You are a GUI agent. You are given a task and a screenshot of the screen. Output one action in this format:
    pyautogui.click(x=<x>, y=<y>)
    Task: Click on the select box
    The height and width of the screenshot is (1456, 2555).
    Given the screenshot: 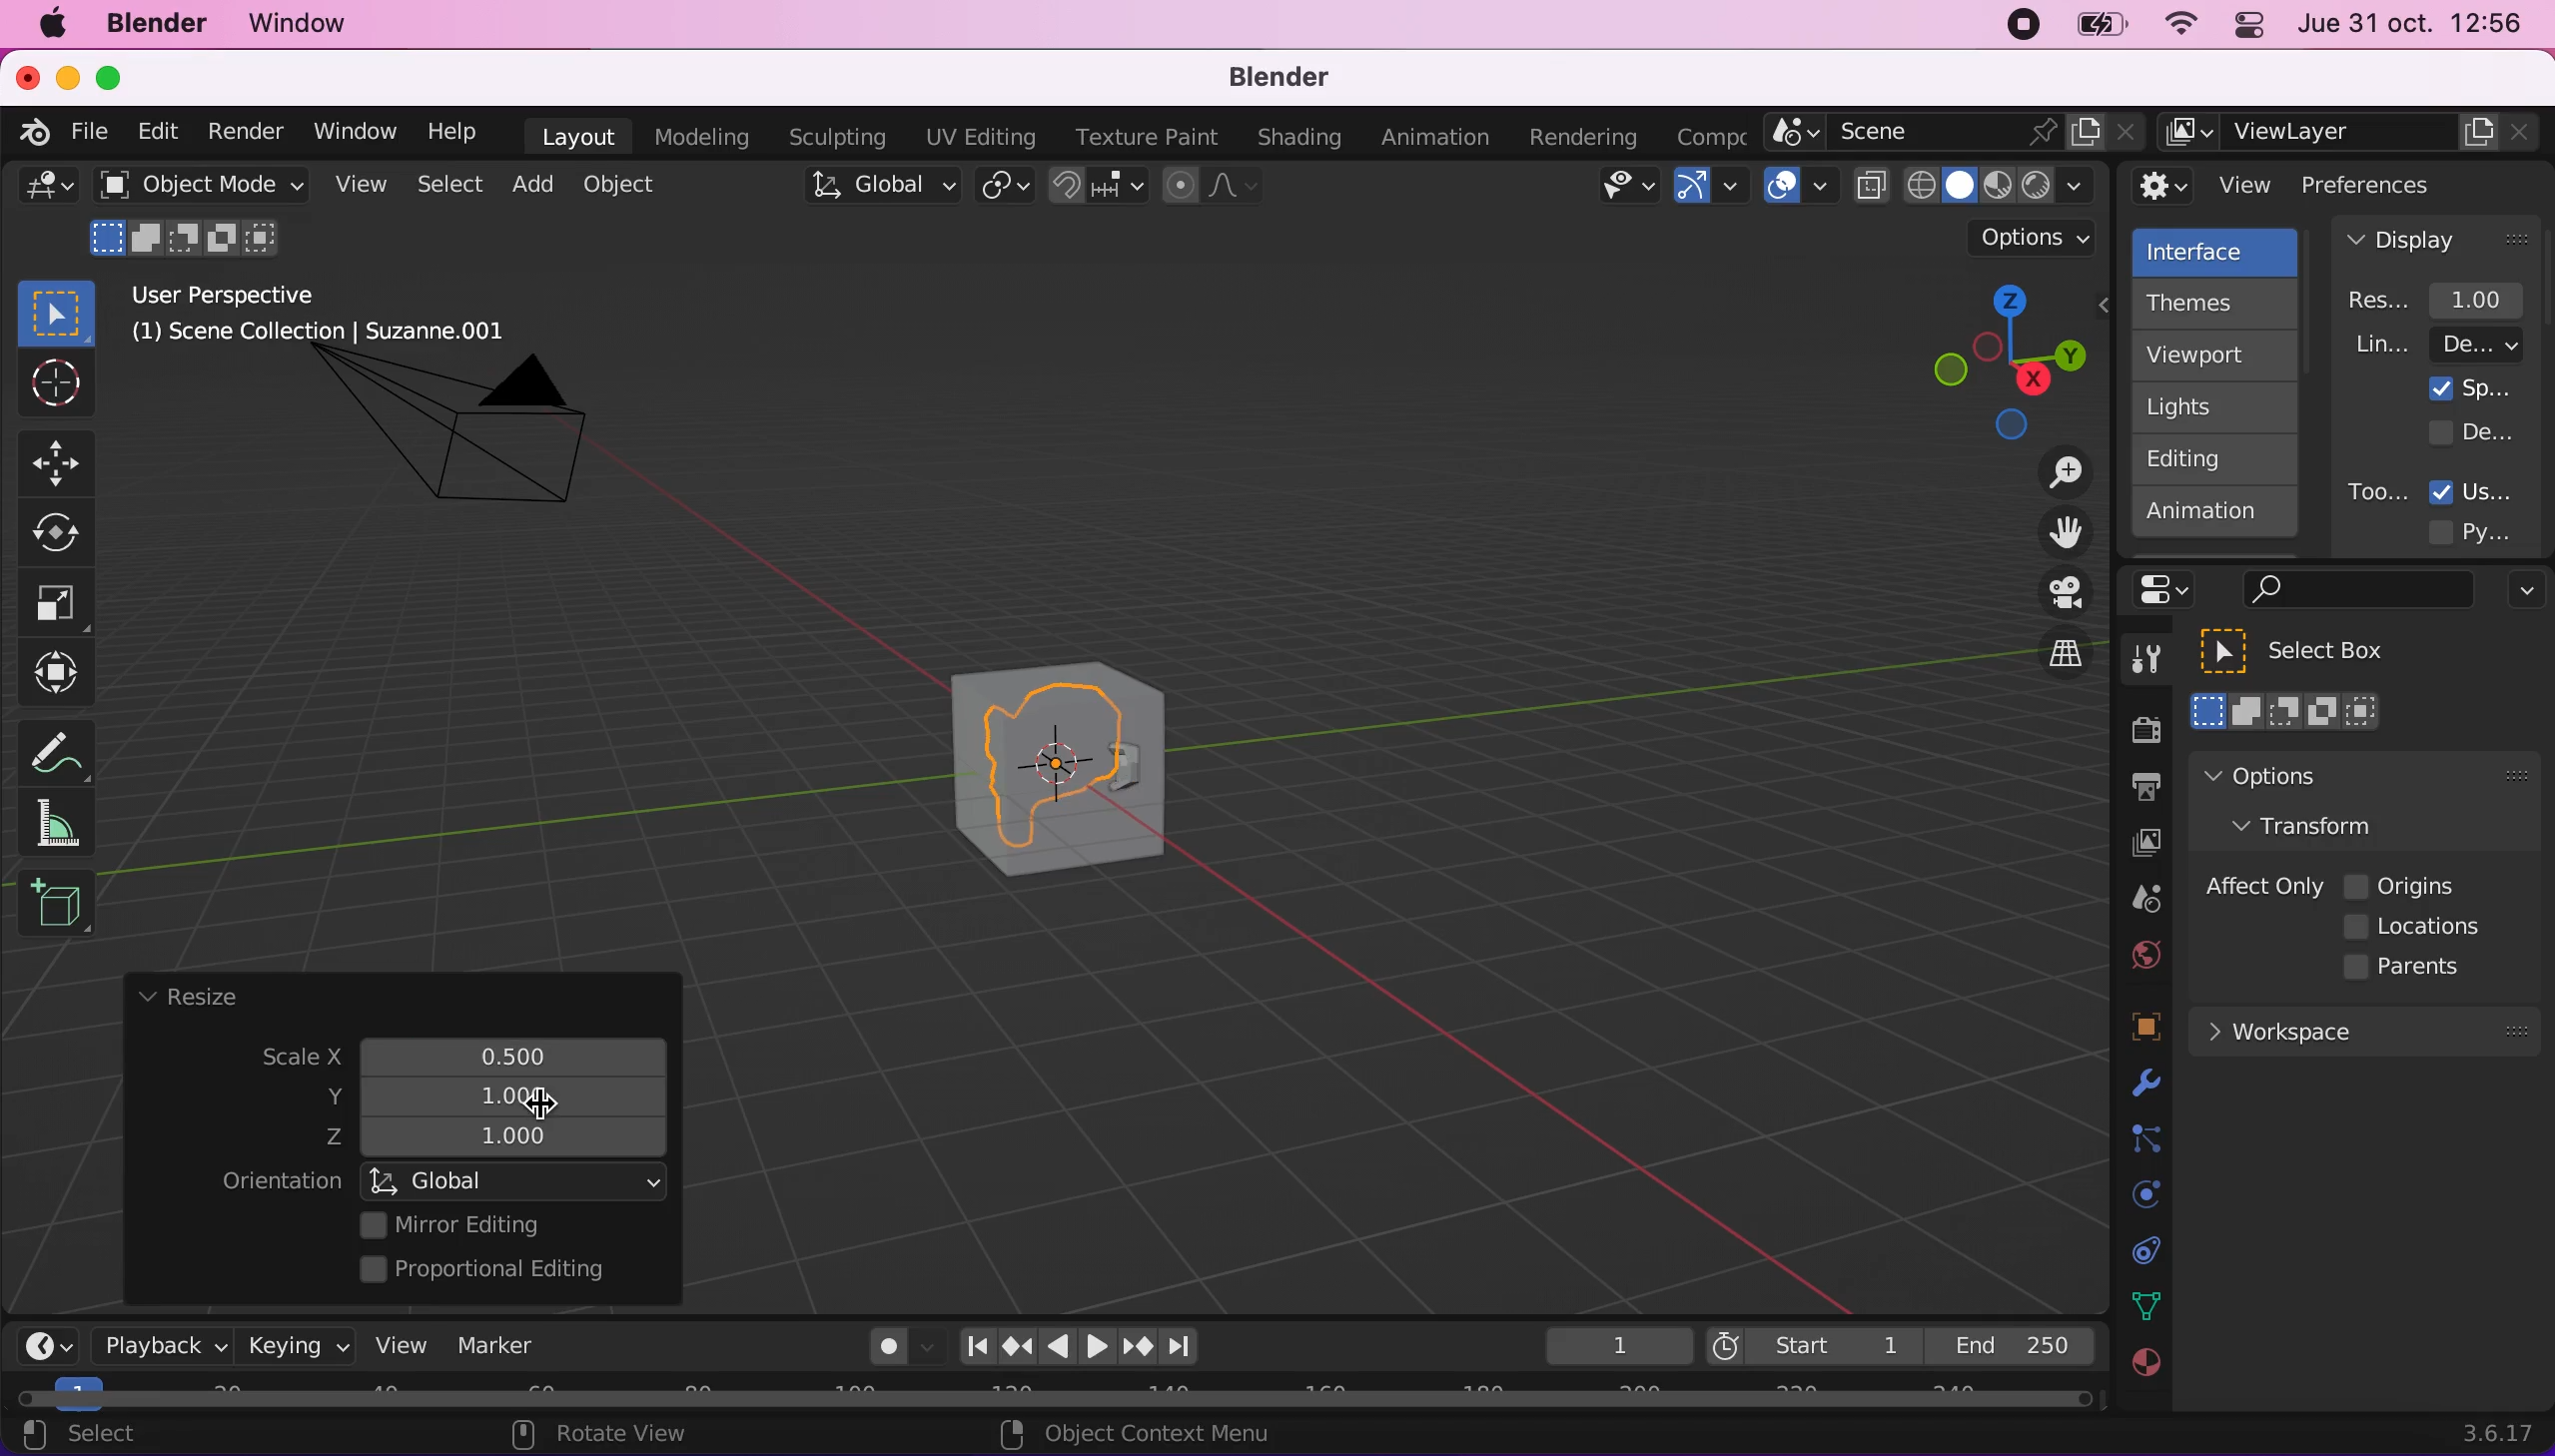 What is the action you would take?
    pyautogui.click(x=56, y=312)
    